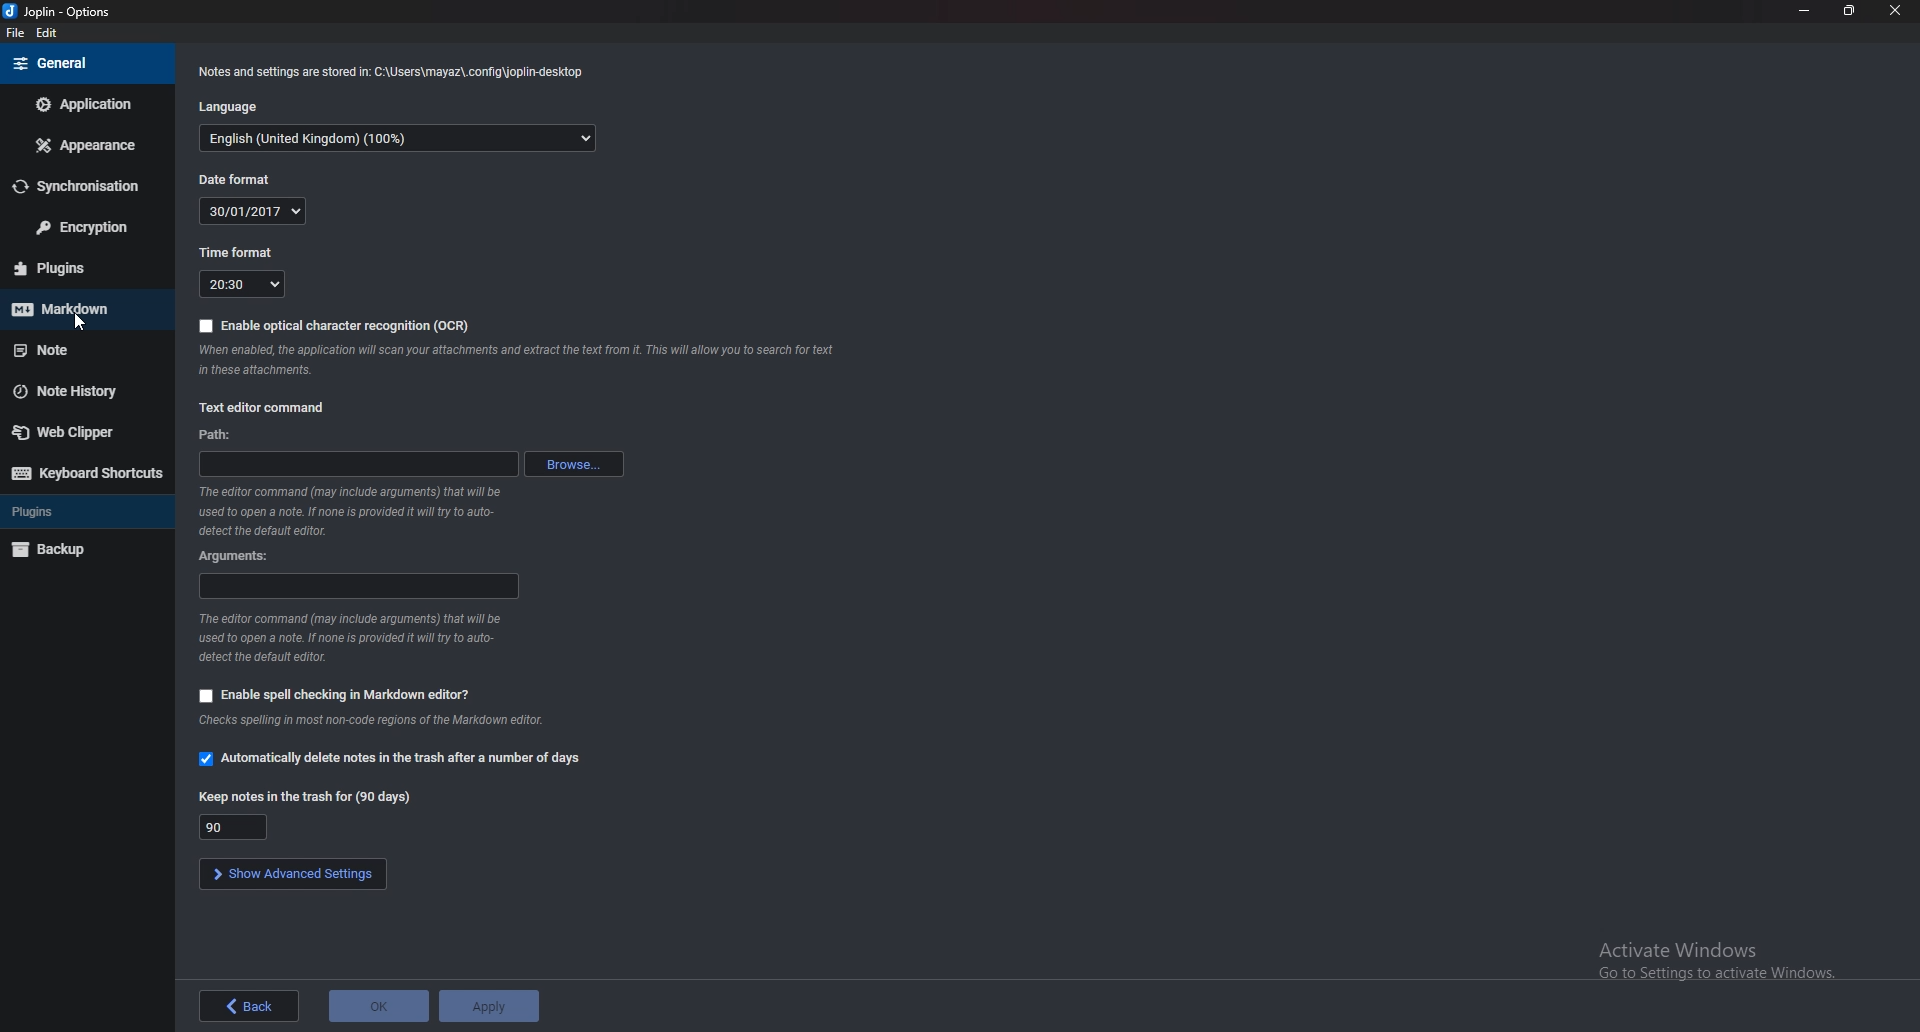 Image resolution: width=1920 pixels, height=1032 pixels. I want to click on path, so click(219, 436).